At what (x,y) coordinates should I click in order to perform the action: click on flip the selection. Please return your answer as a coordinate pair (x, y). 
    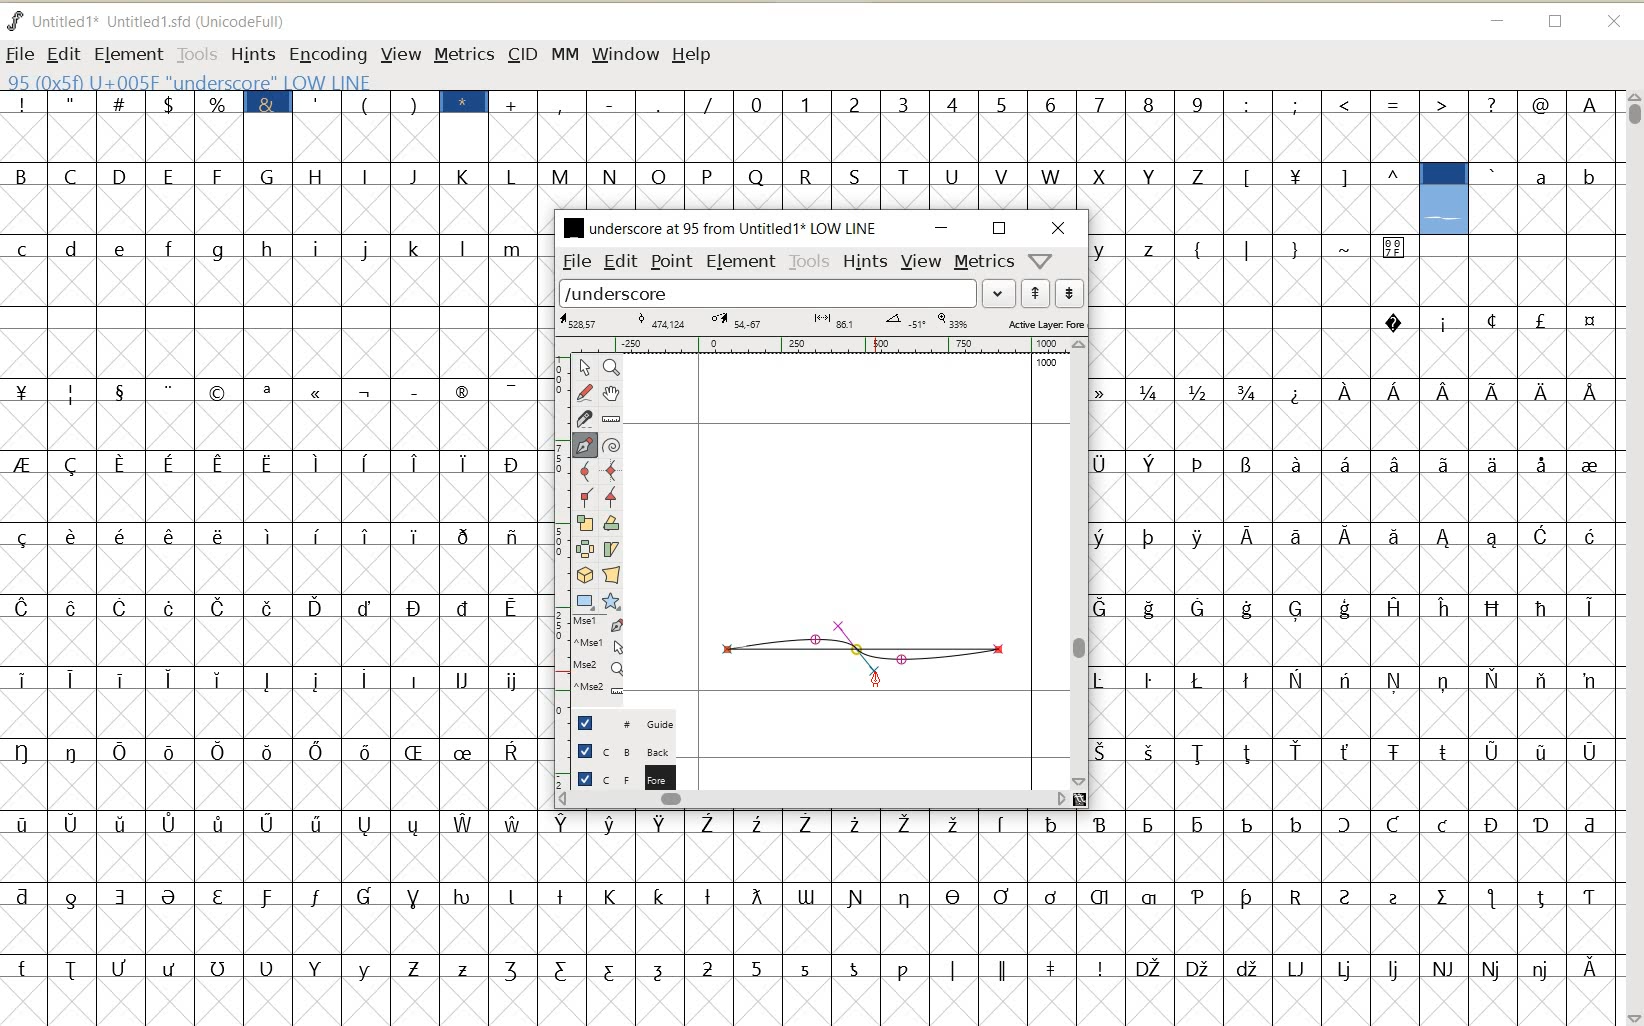
    Looking at the image, I should click on (584, 548).